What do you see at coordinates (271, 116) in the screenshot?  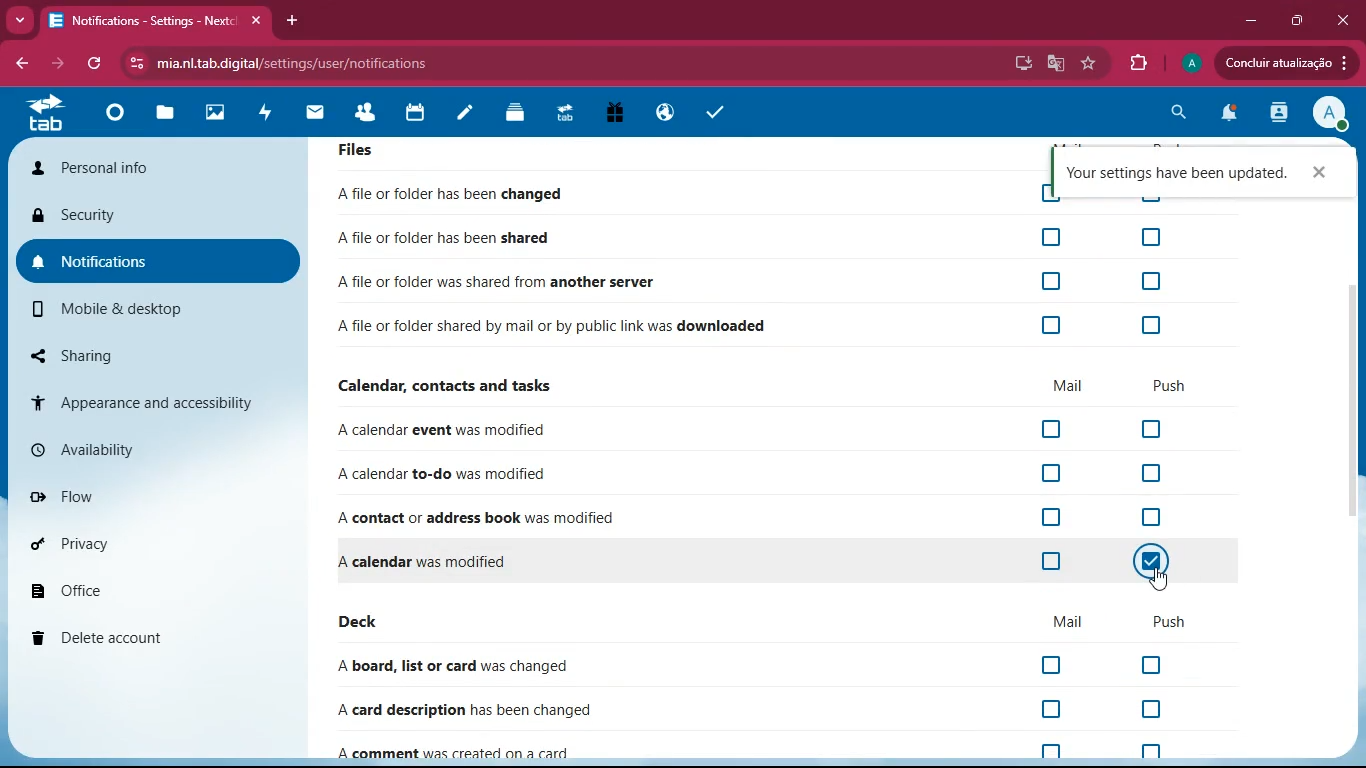 I see `activity` at bounding box center [271, 116].